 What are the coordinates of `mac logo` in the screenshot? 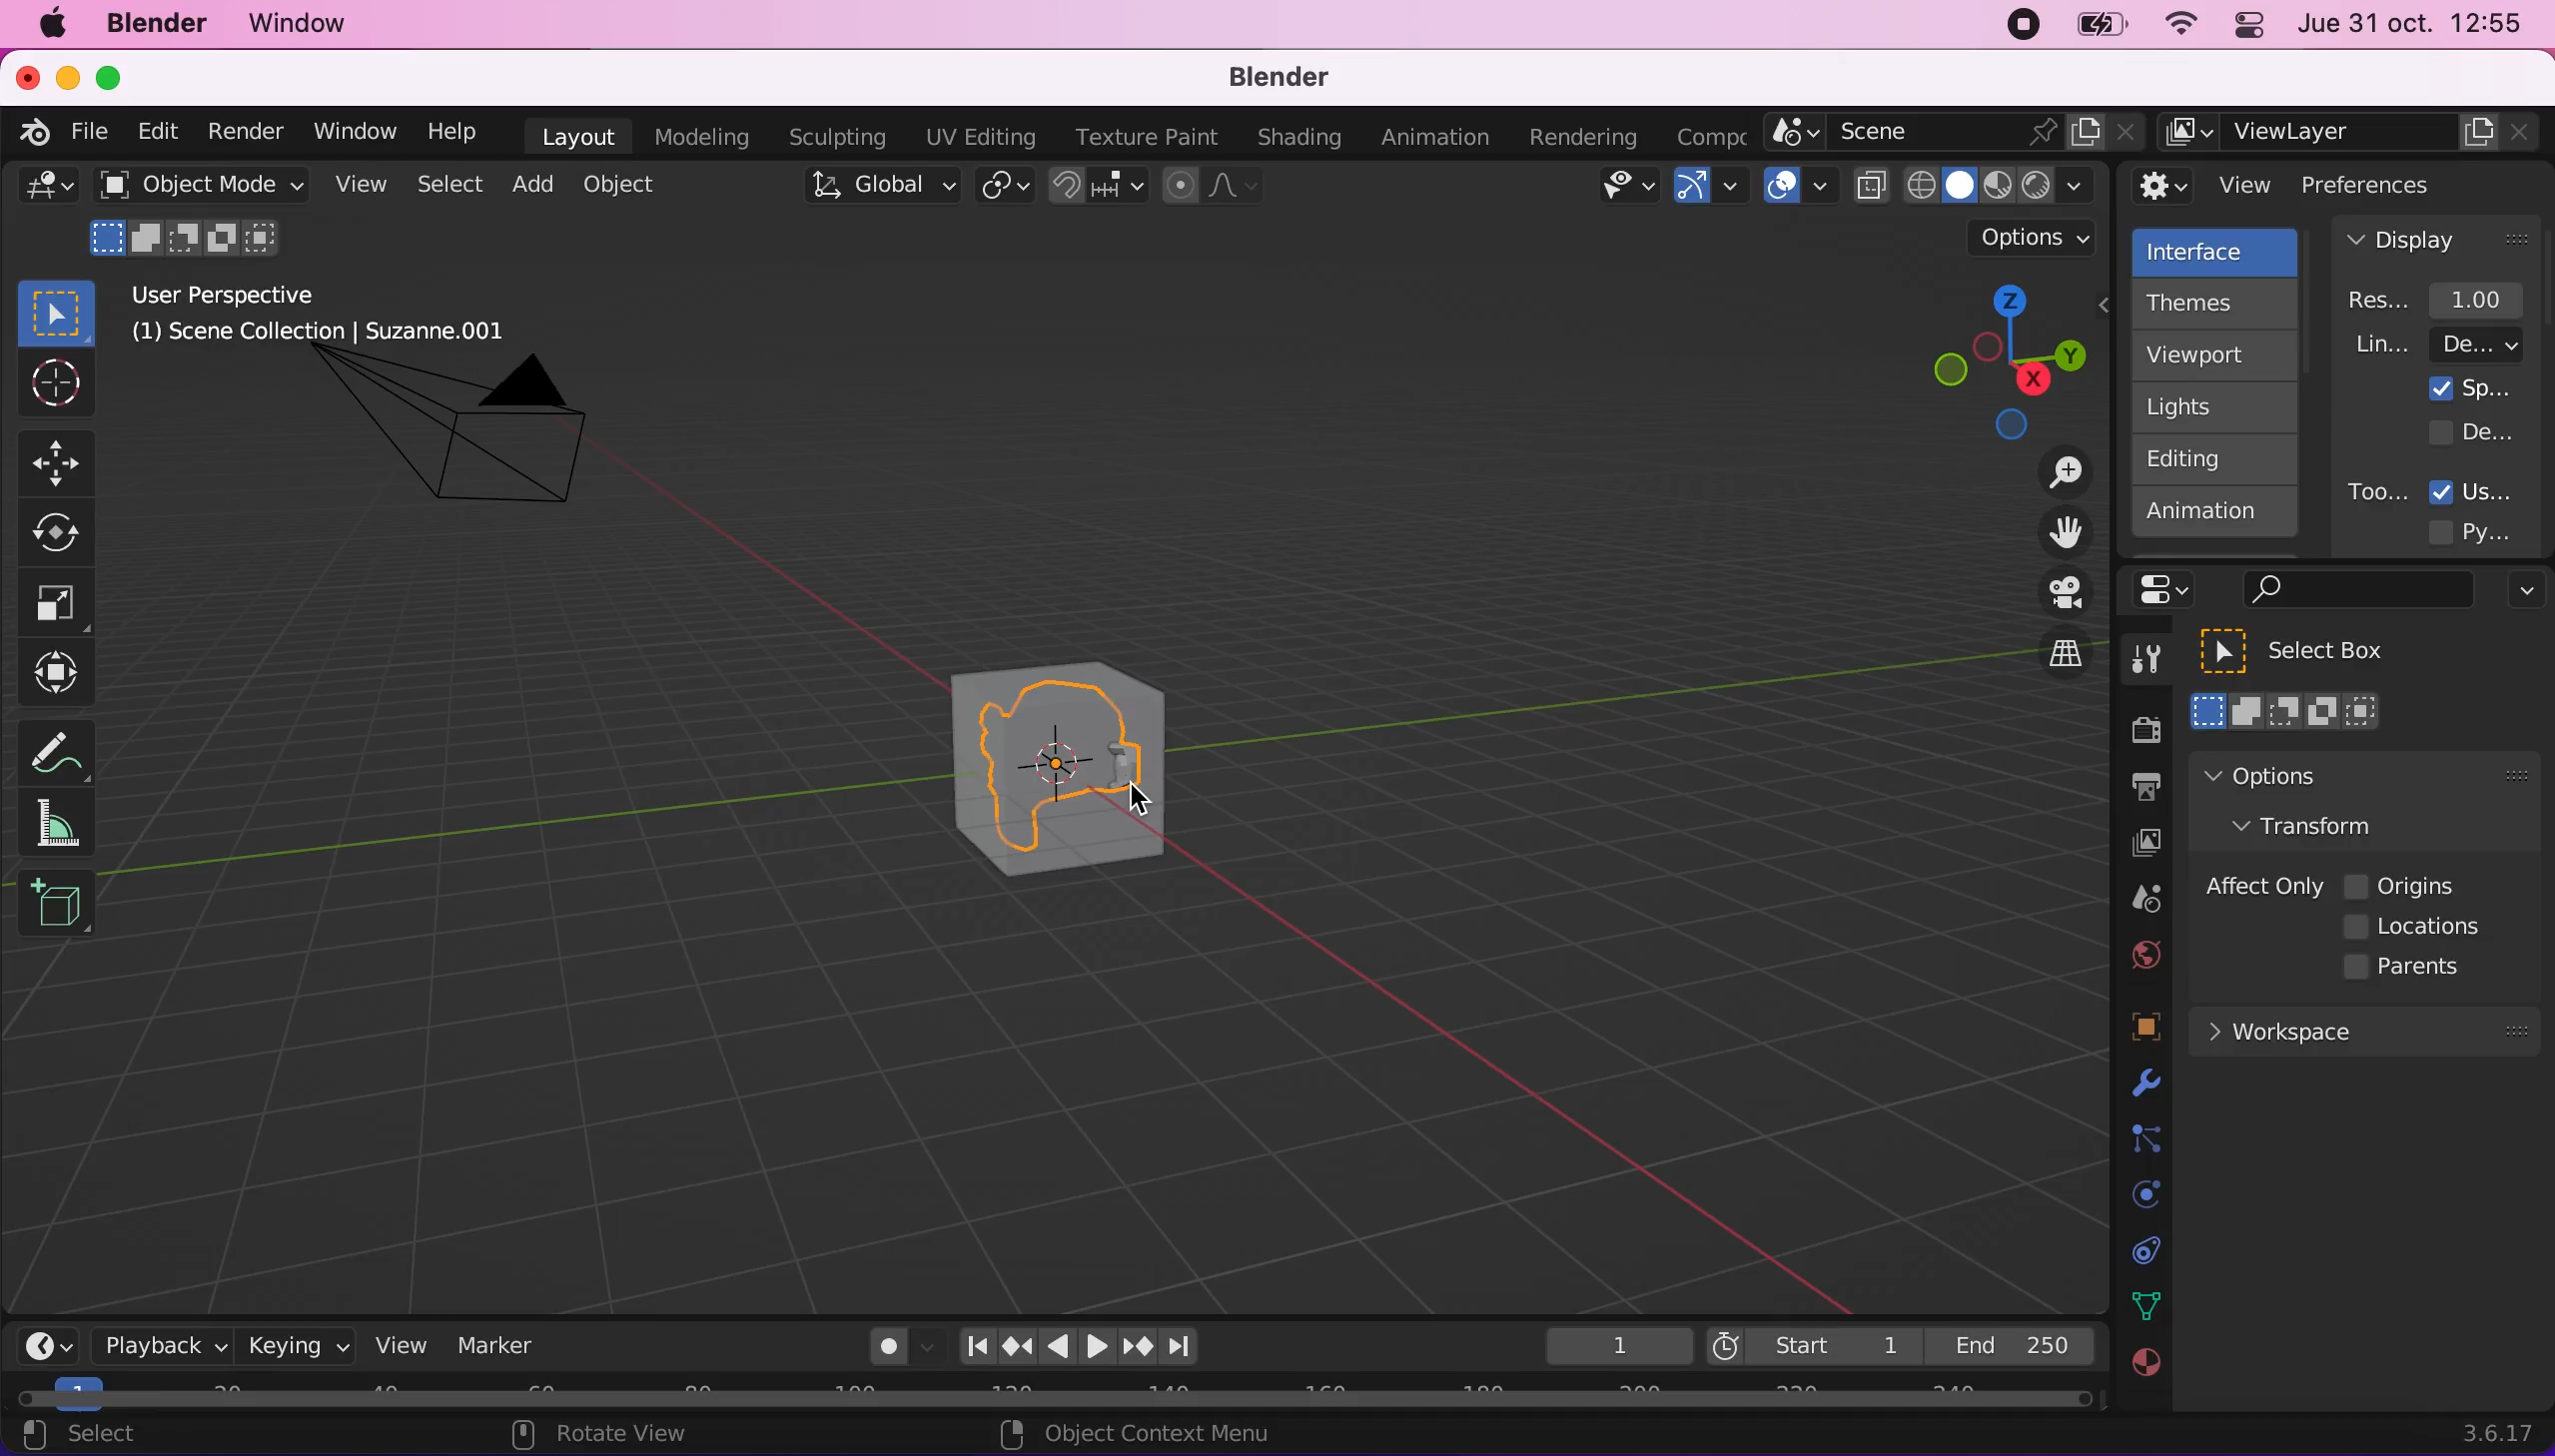 It's located at (51, 26).